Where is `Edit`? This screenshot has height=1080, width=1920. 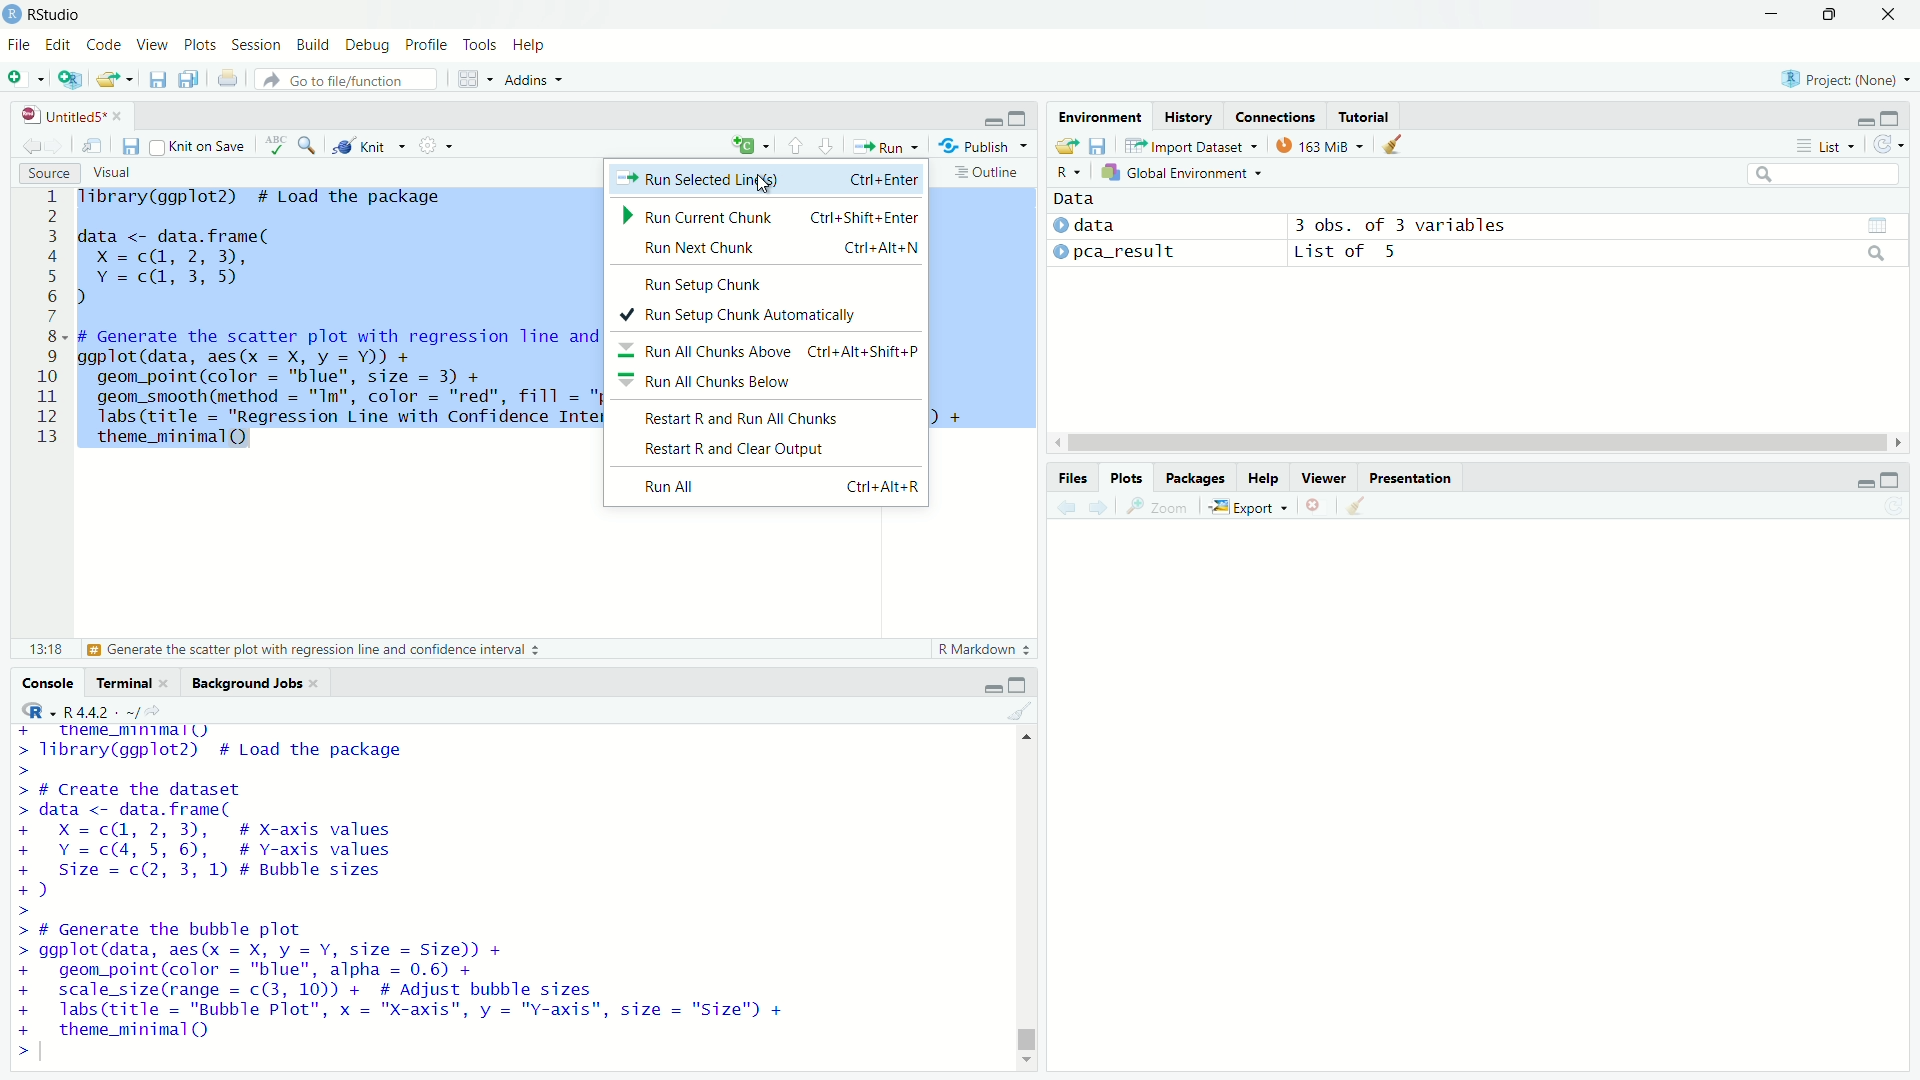
Edit is located at coordinates (58, 44).